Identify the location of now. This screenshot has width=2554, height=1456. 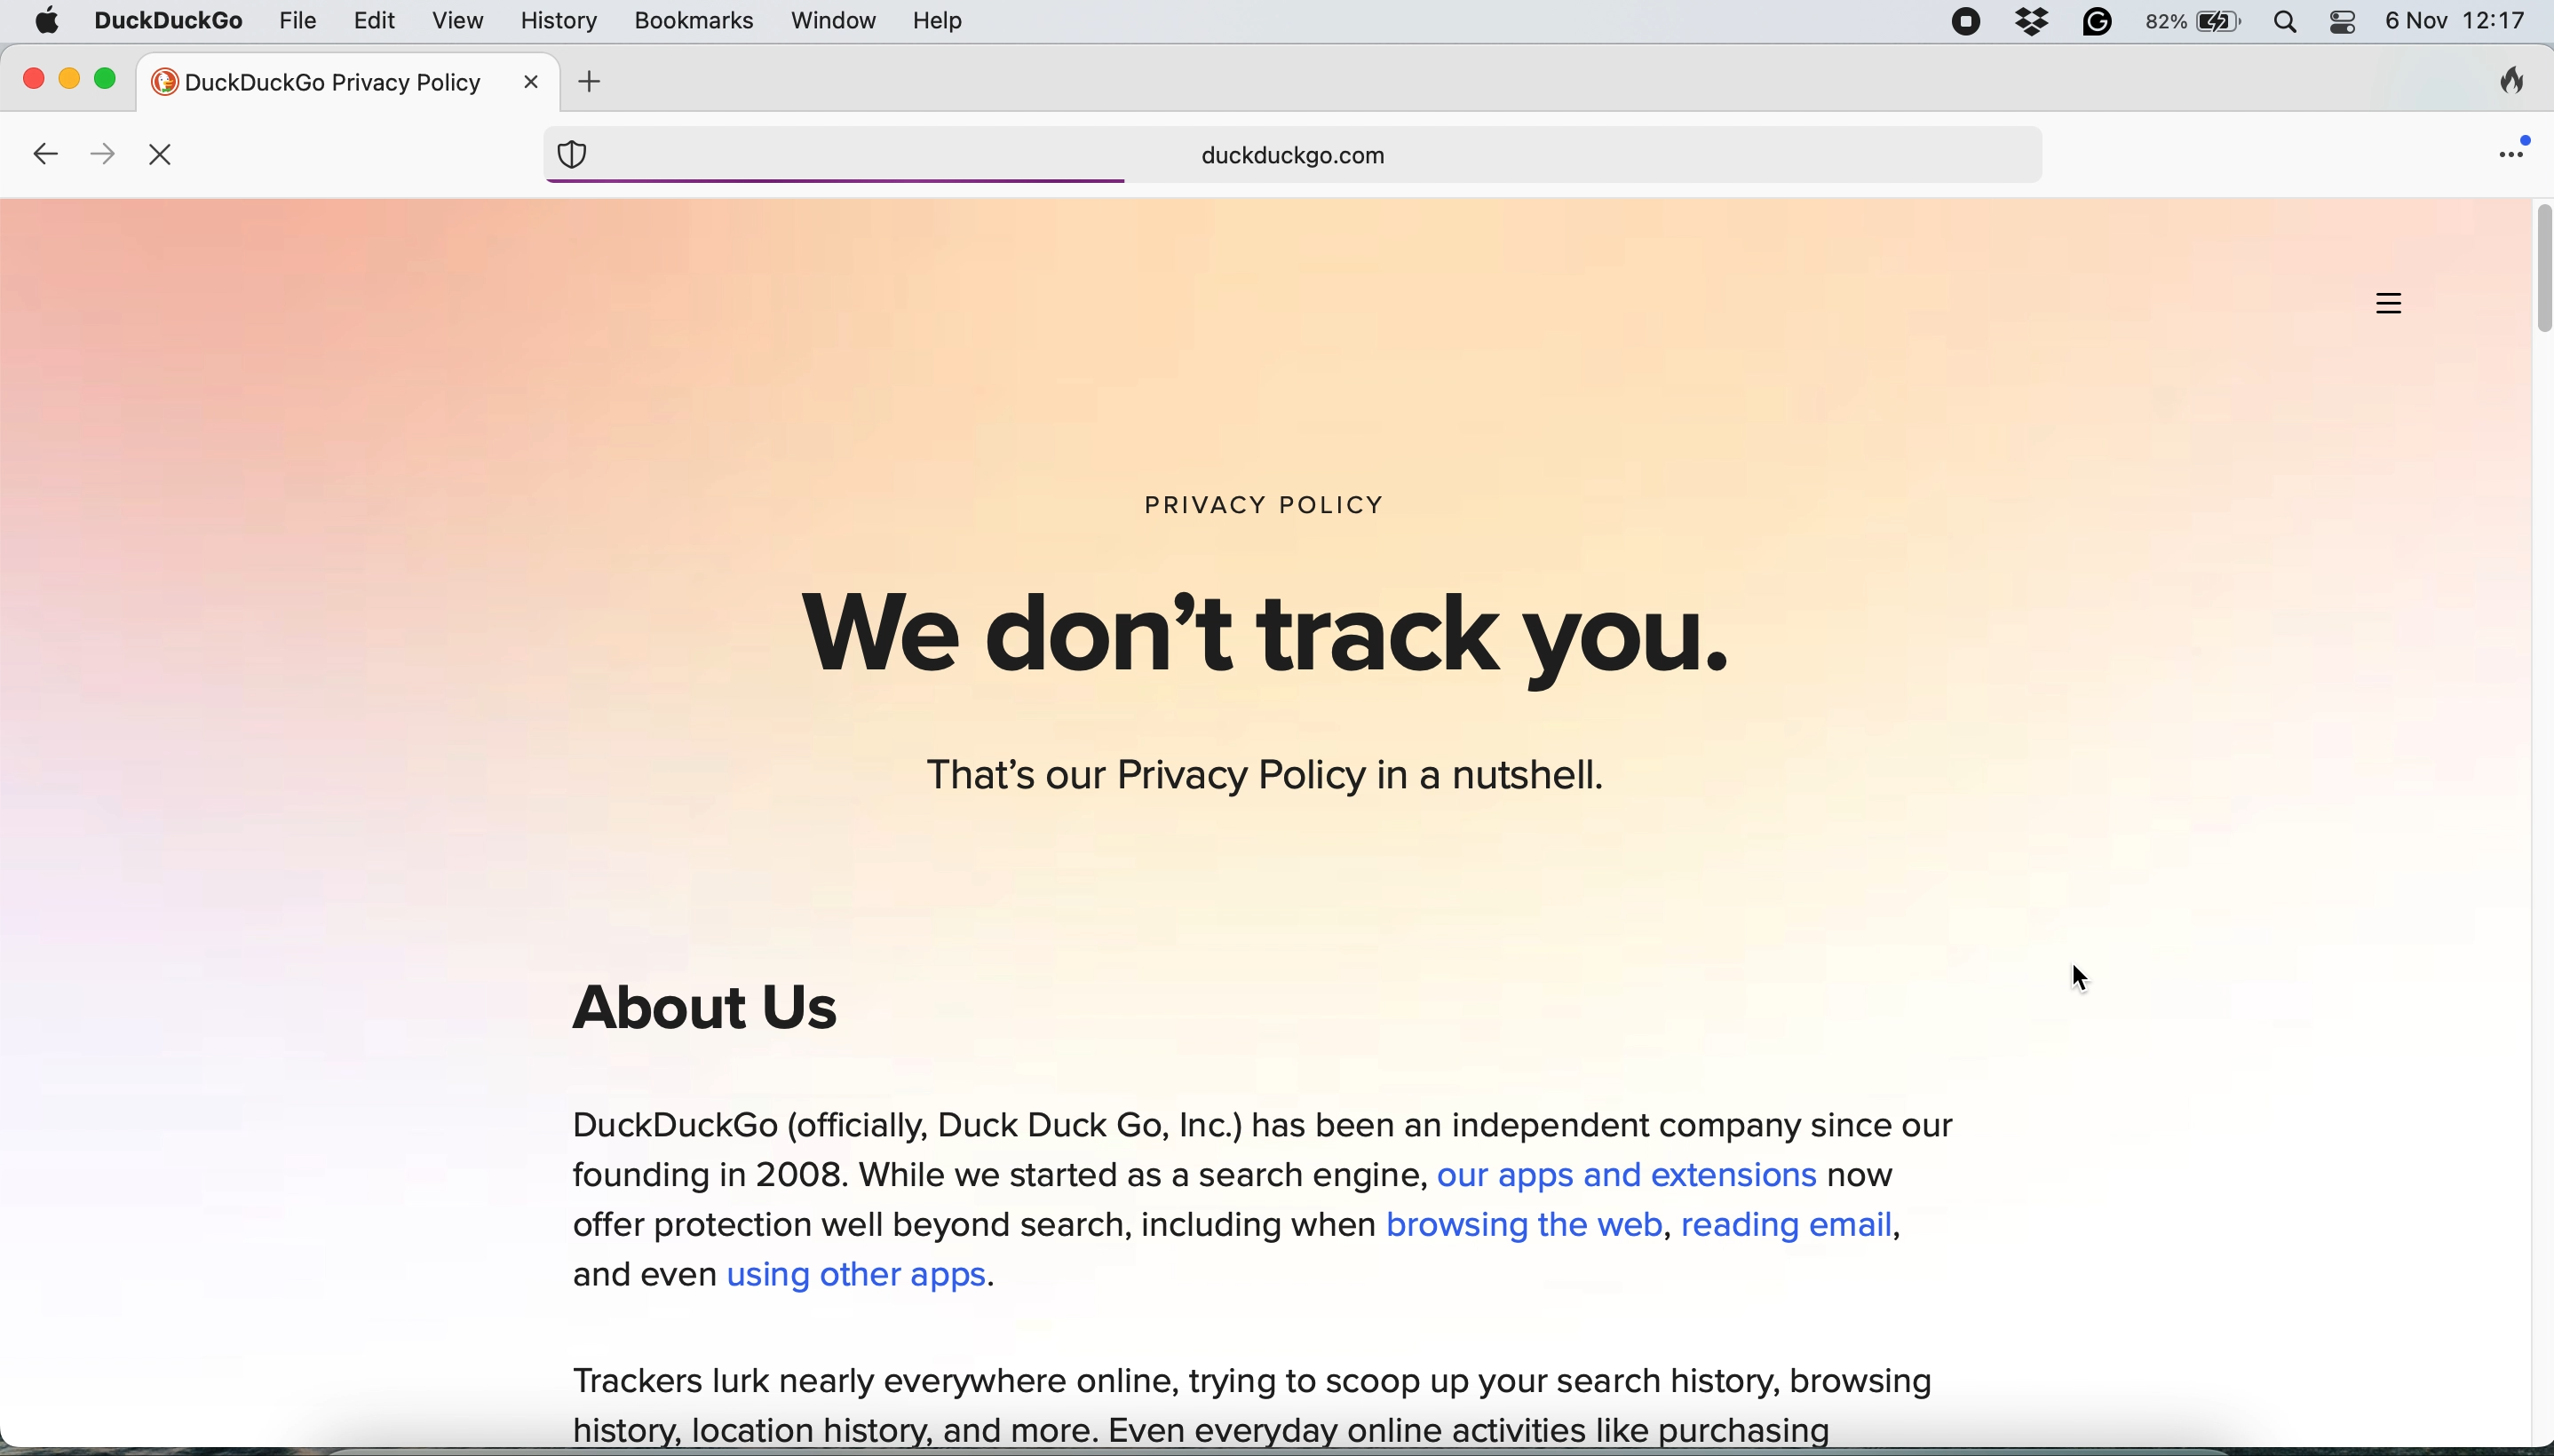
(1868, 1178).